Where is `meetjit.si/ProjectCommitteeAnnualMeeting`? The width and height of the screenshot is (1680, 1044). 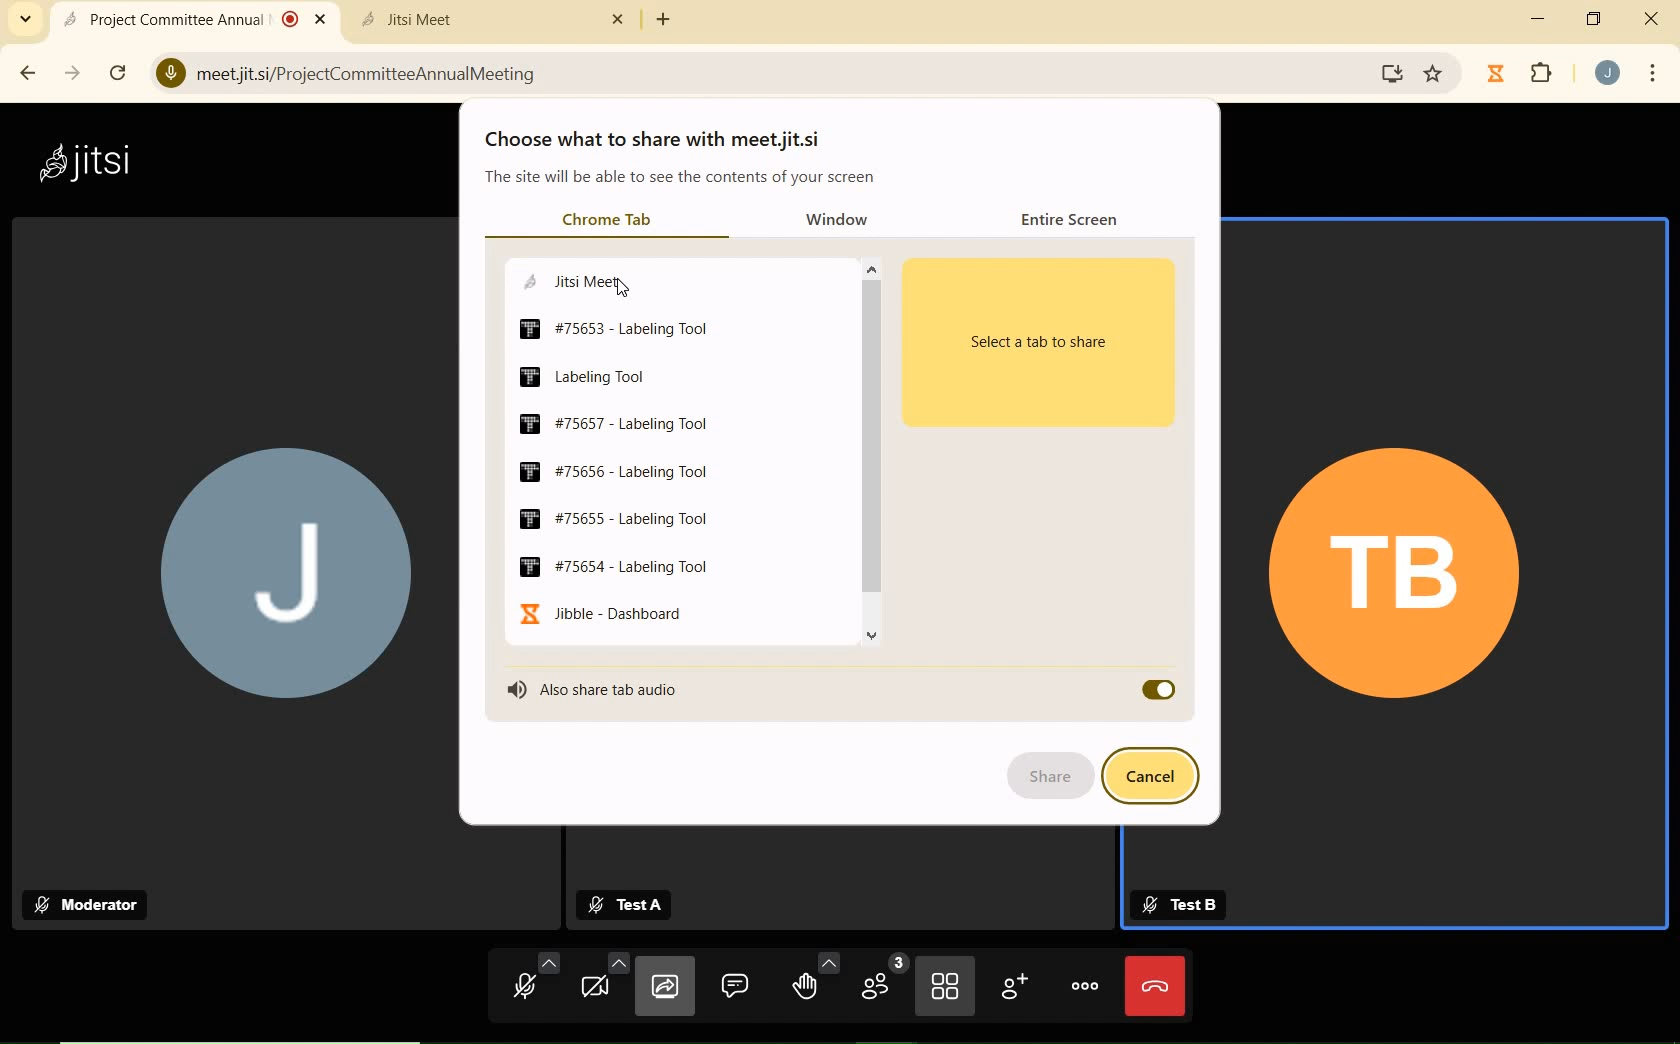
meetjit.si/ProjectCommitteeAnnualMeeting is located at coordinates (751, 72).